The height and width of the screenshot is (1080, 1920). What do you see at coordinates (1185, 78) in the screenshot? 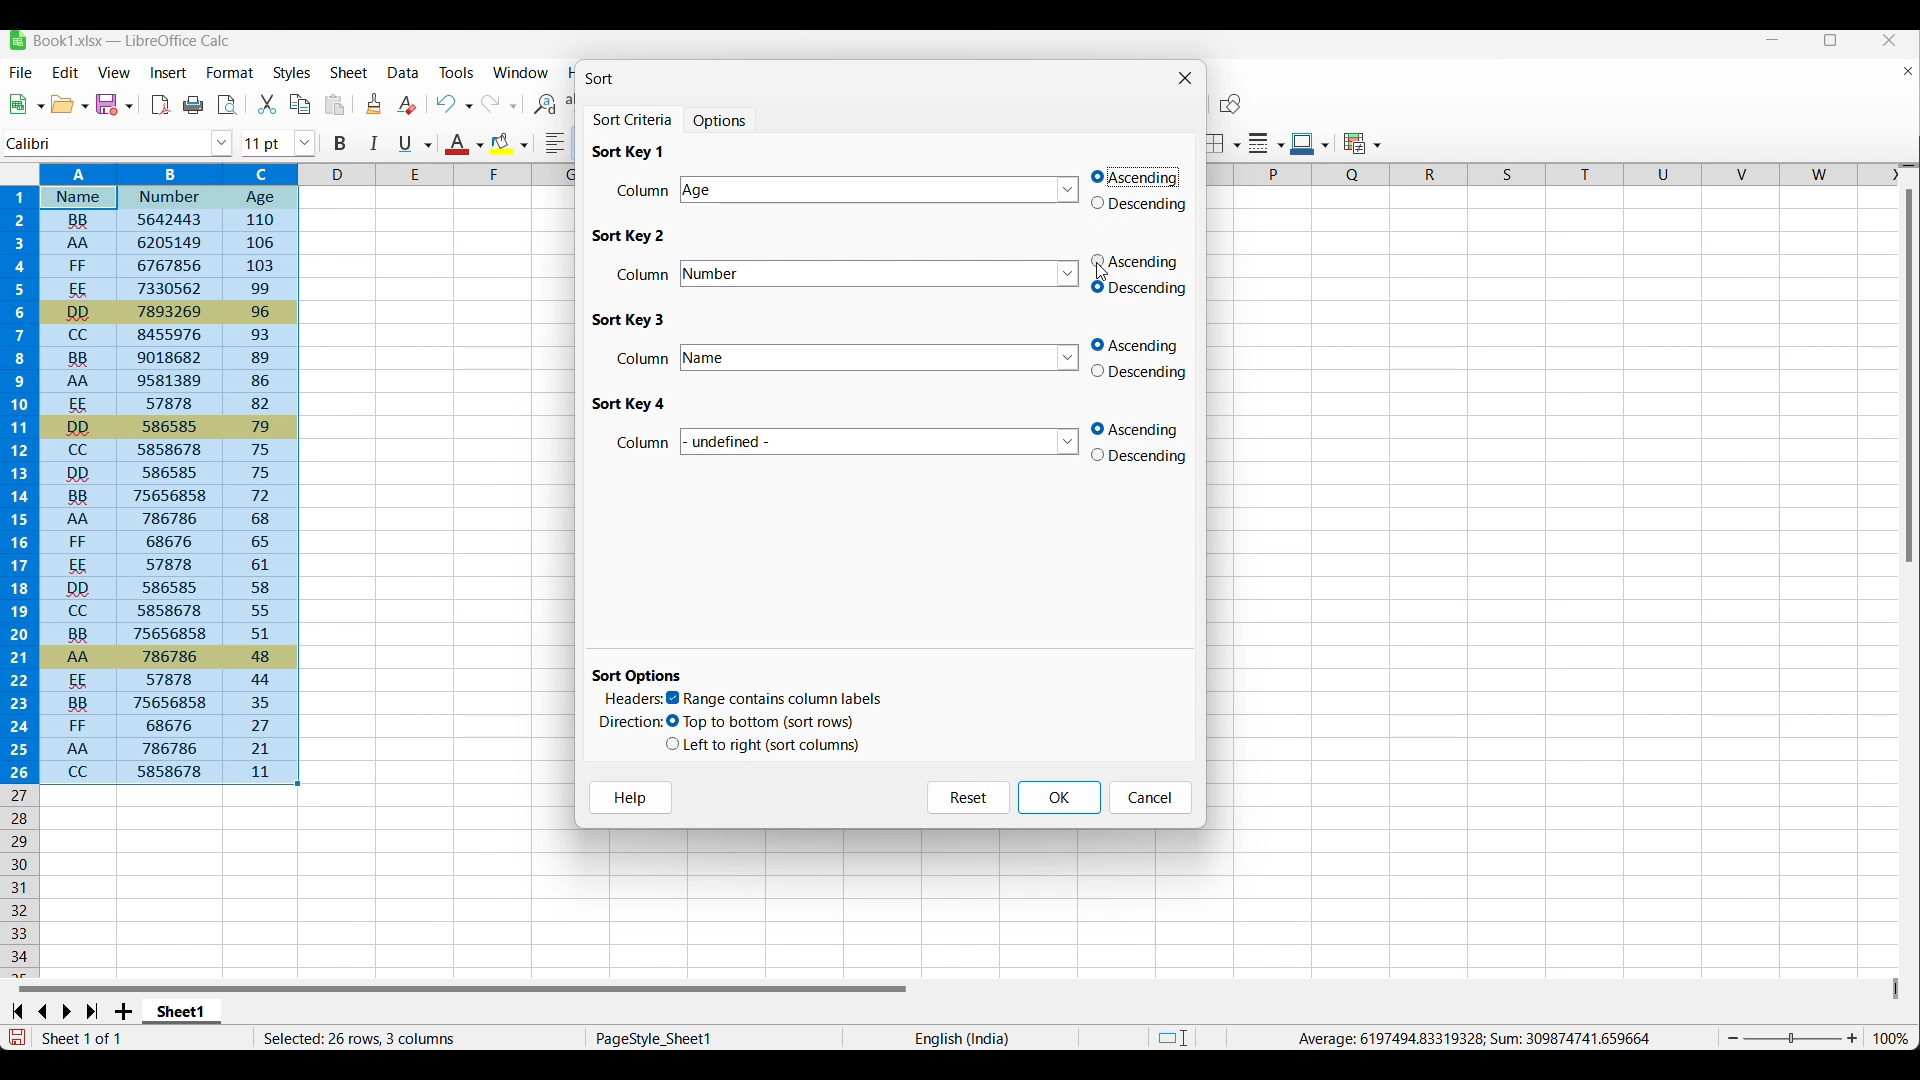
I see `Close window` at bounding box center [1185, 78].